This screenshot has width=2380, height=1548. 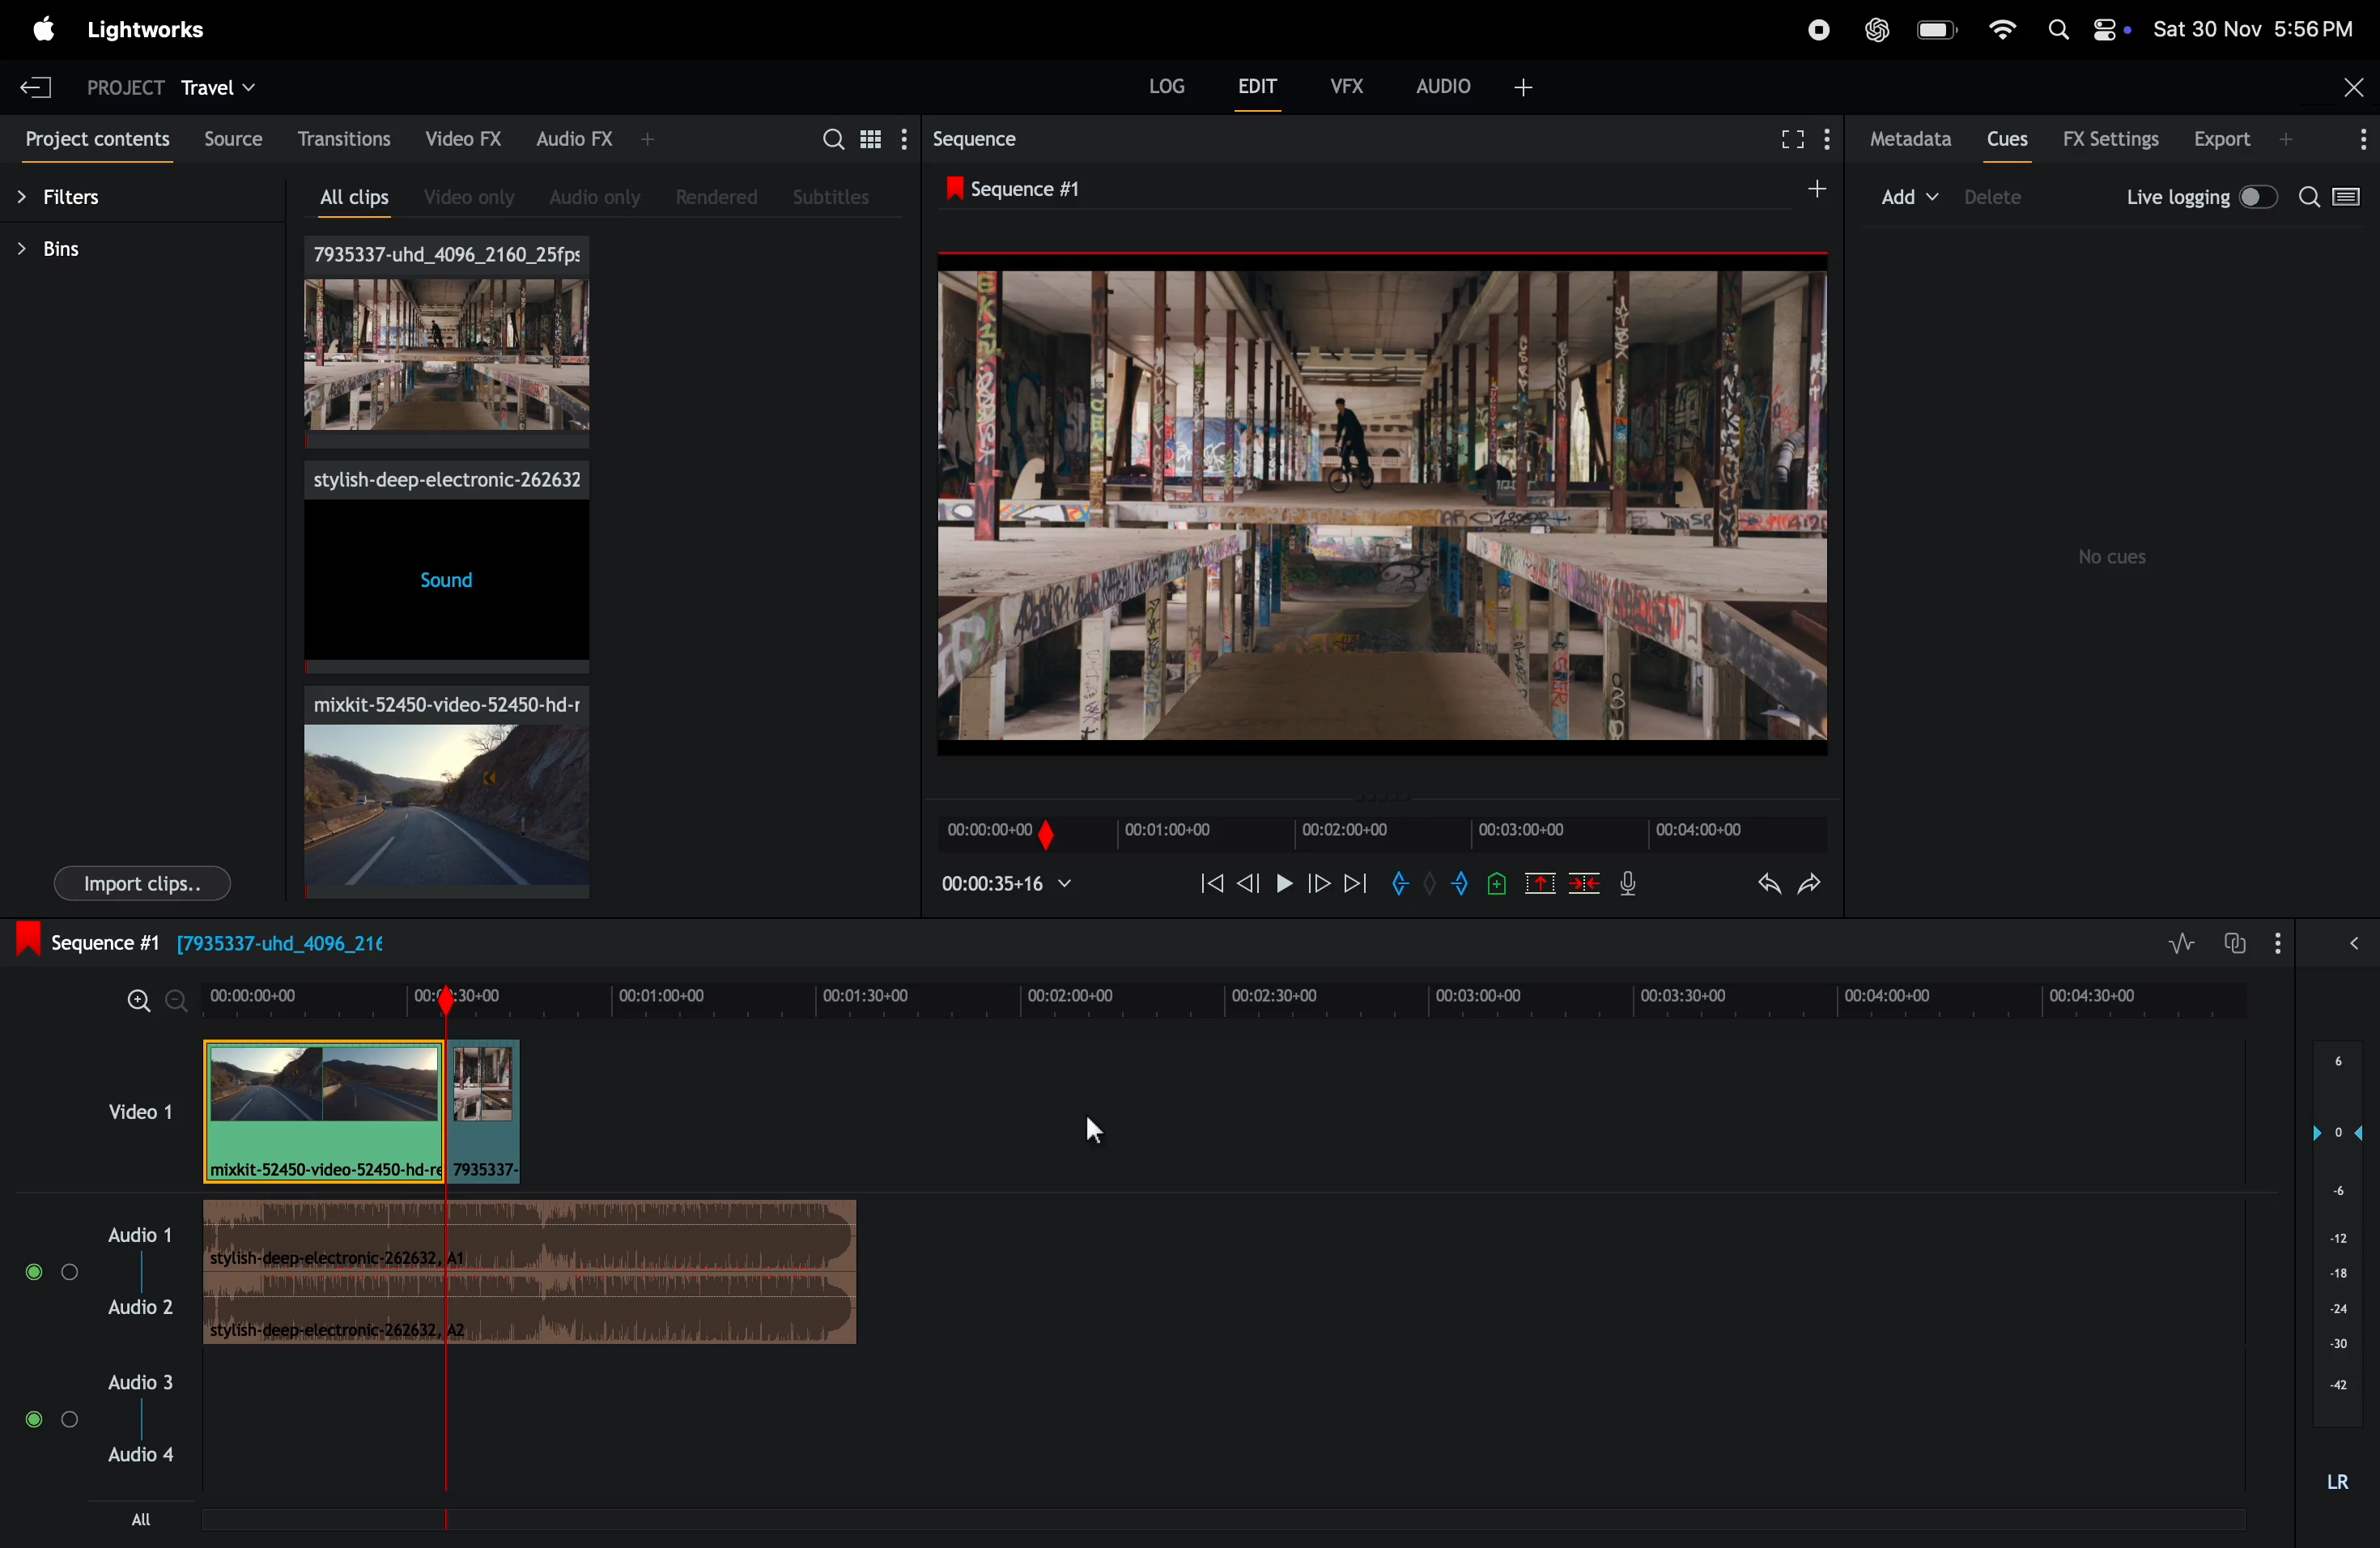 What do you see at coordinates (2239, 940) in the screenshot?
I see `toggle audio track sync` at bounding box center [2239, 940].